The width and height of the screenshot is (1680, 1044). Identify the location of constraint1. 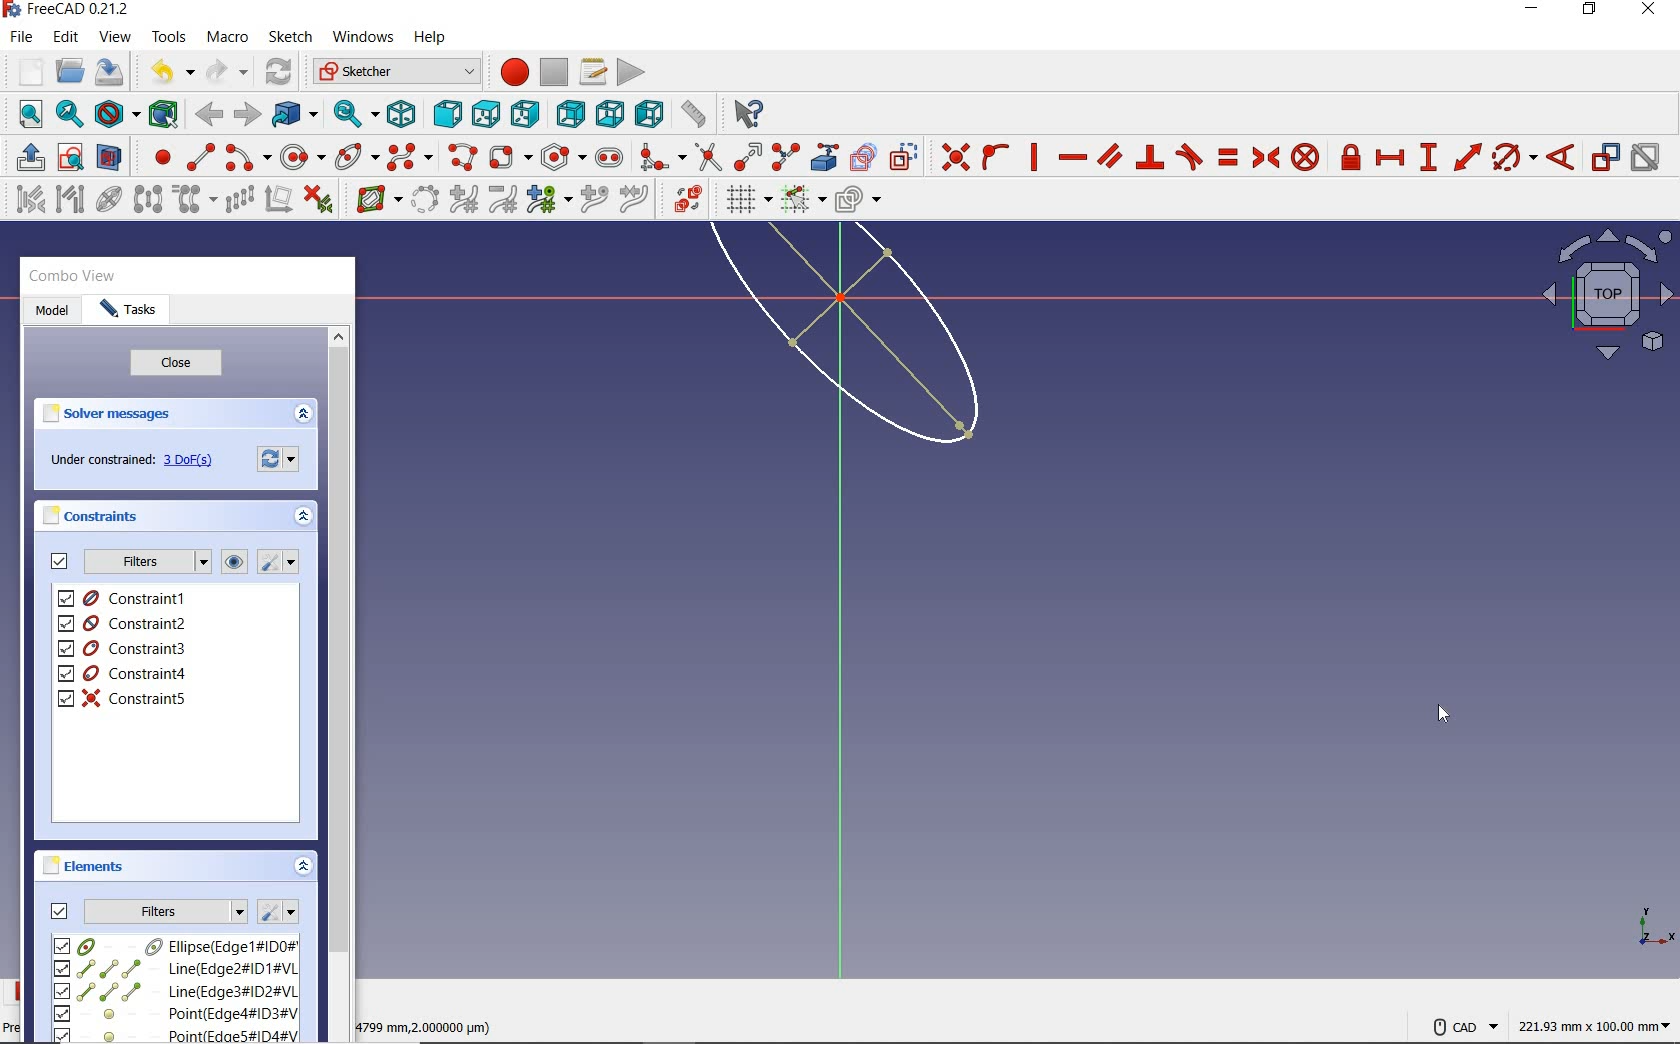
(129, 598).